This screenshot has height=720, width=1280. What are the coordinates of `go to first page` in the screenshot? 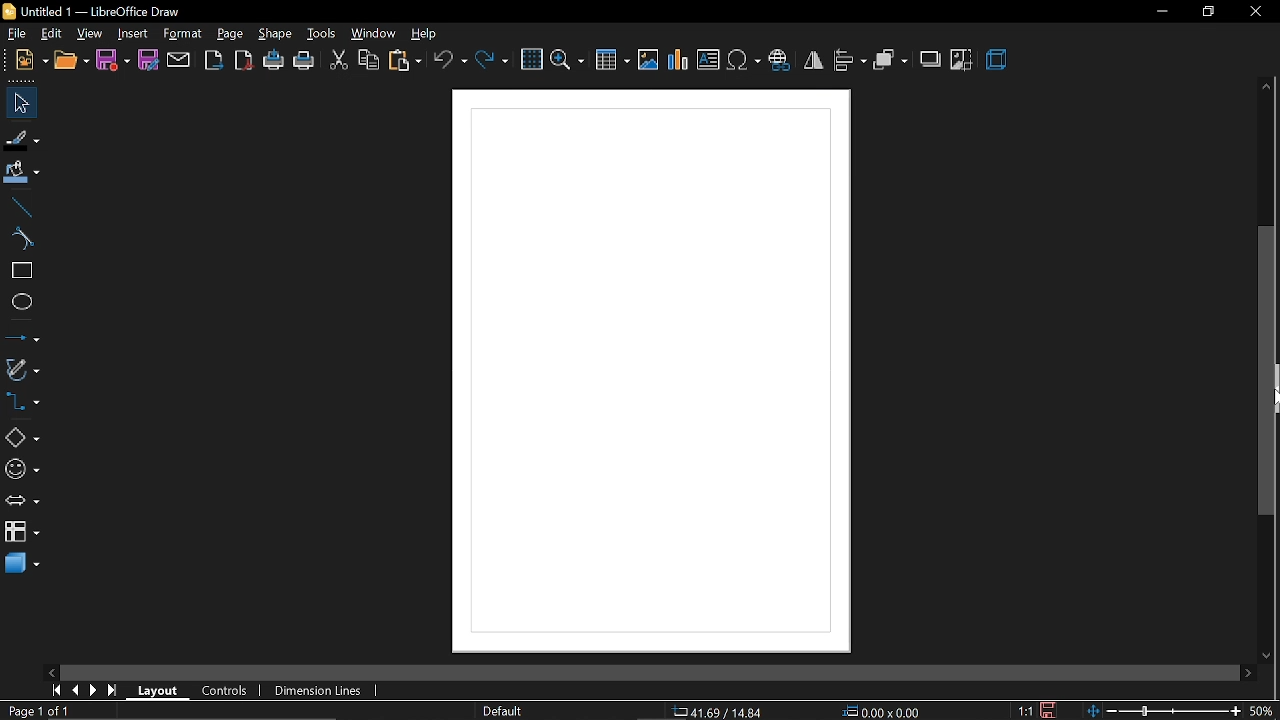 It's located at (53, 692).